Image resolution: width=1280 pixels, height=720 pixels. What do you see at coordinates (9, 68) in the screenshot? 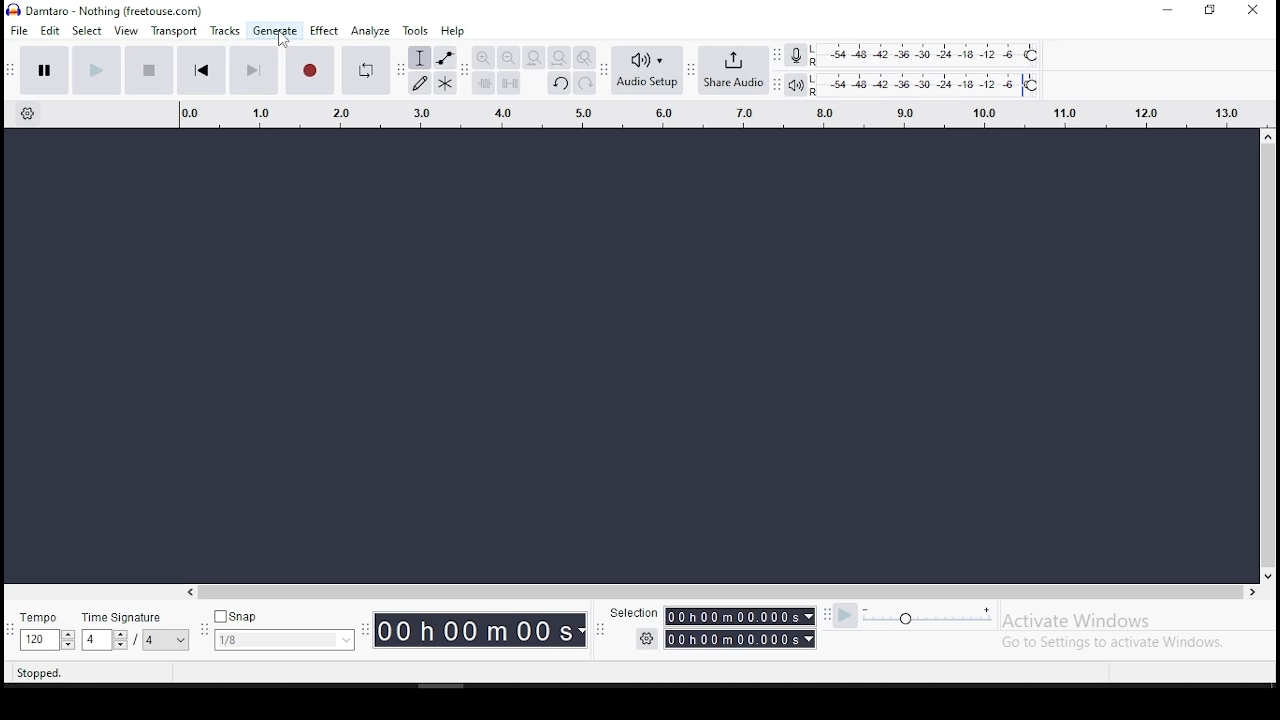
I see `show menu` at bounding box center [9, 68].